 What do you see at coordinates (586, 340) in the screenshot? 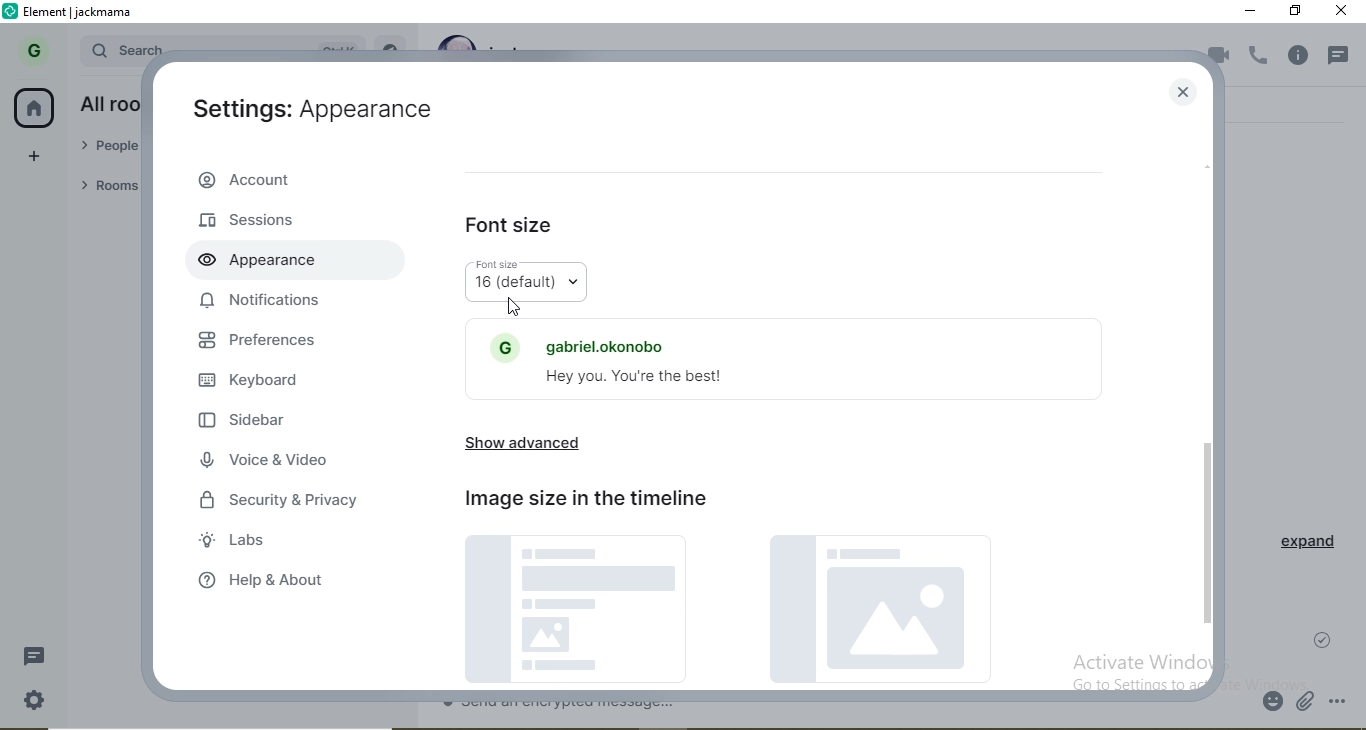
I see `gabriel.okonobo` at bounding box center [586, 340].